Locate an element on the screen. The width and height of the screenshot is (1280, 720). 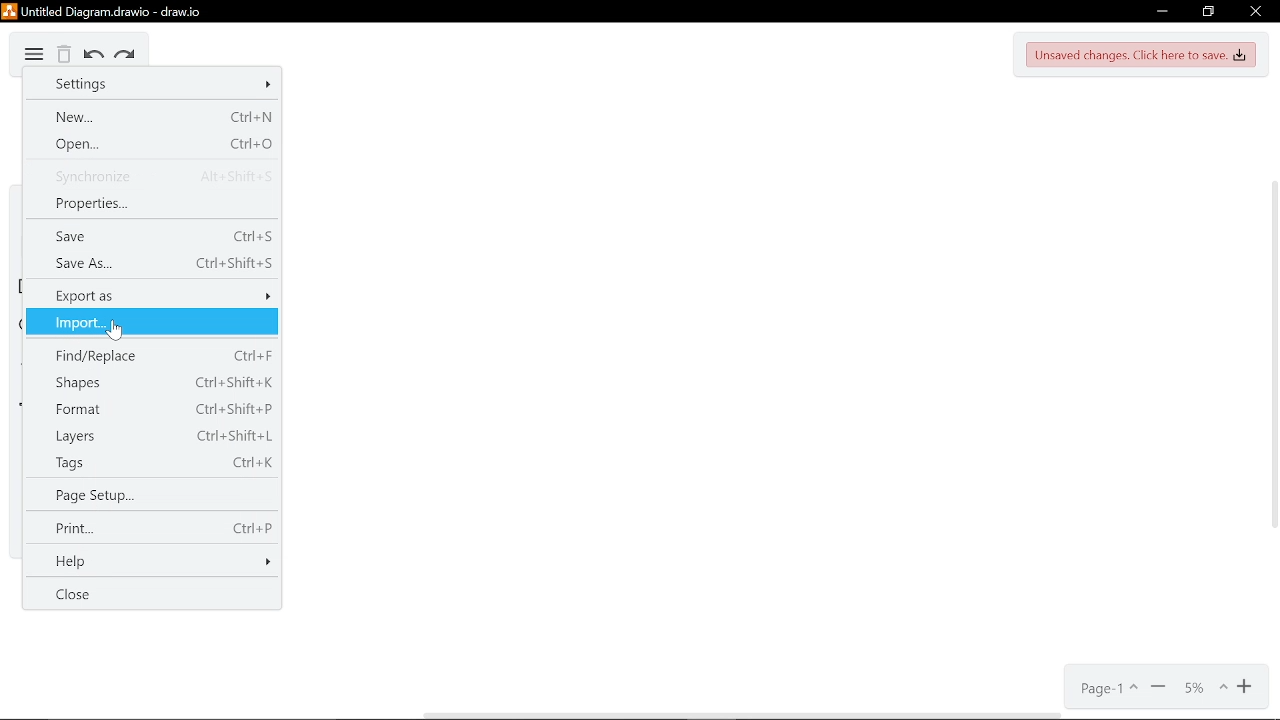
Horizontal scrollbar is located at coordinates (742, 715).